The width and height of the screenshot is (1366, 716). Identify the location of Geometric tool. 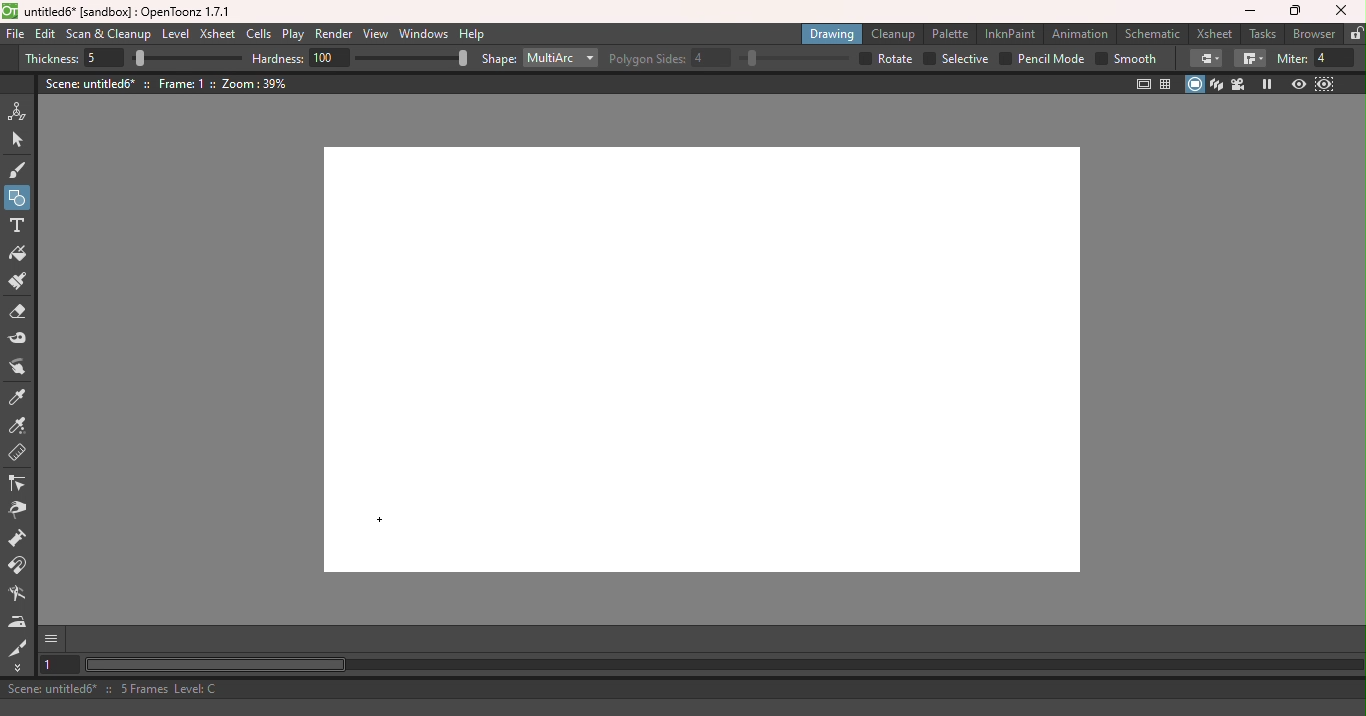
(18, 198).